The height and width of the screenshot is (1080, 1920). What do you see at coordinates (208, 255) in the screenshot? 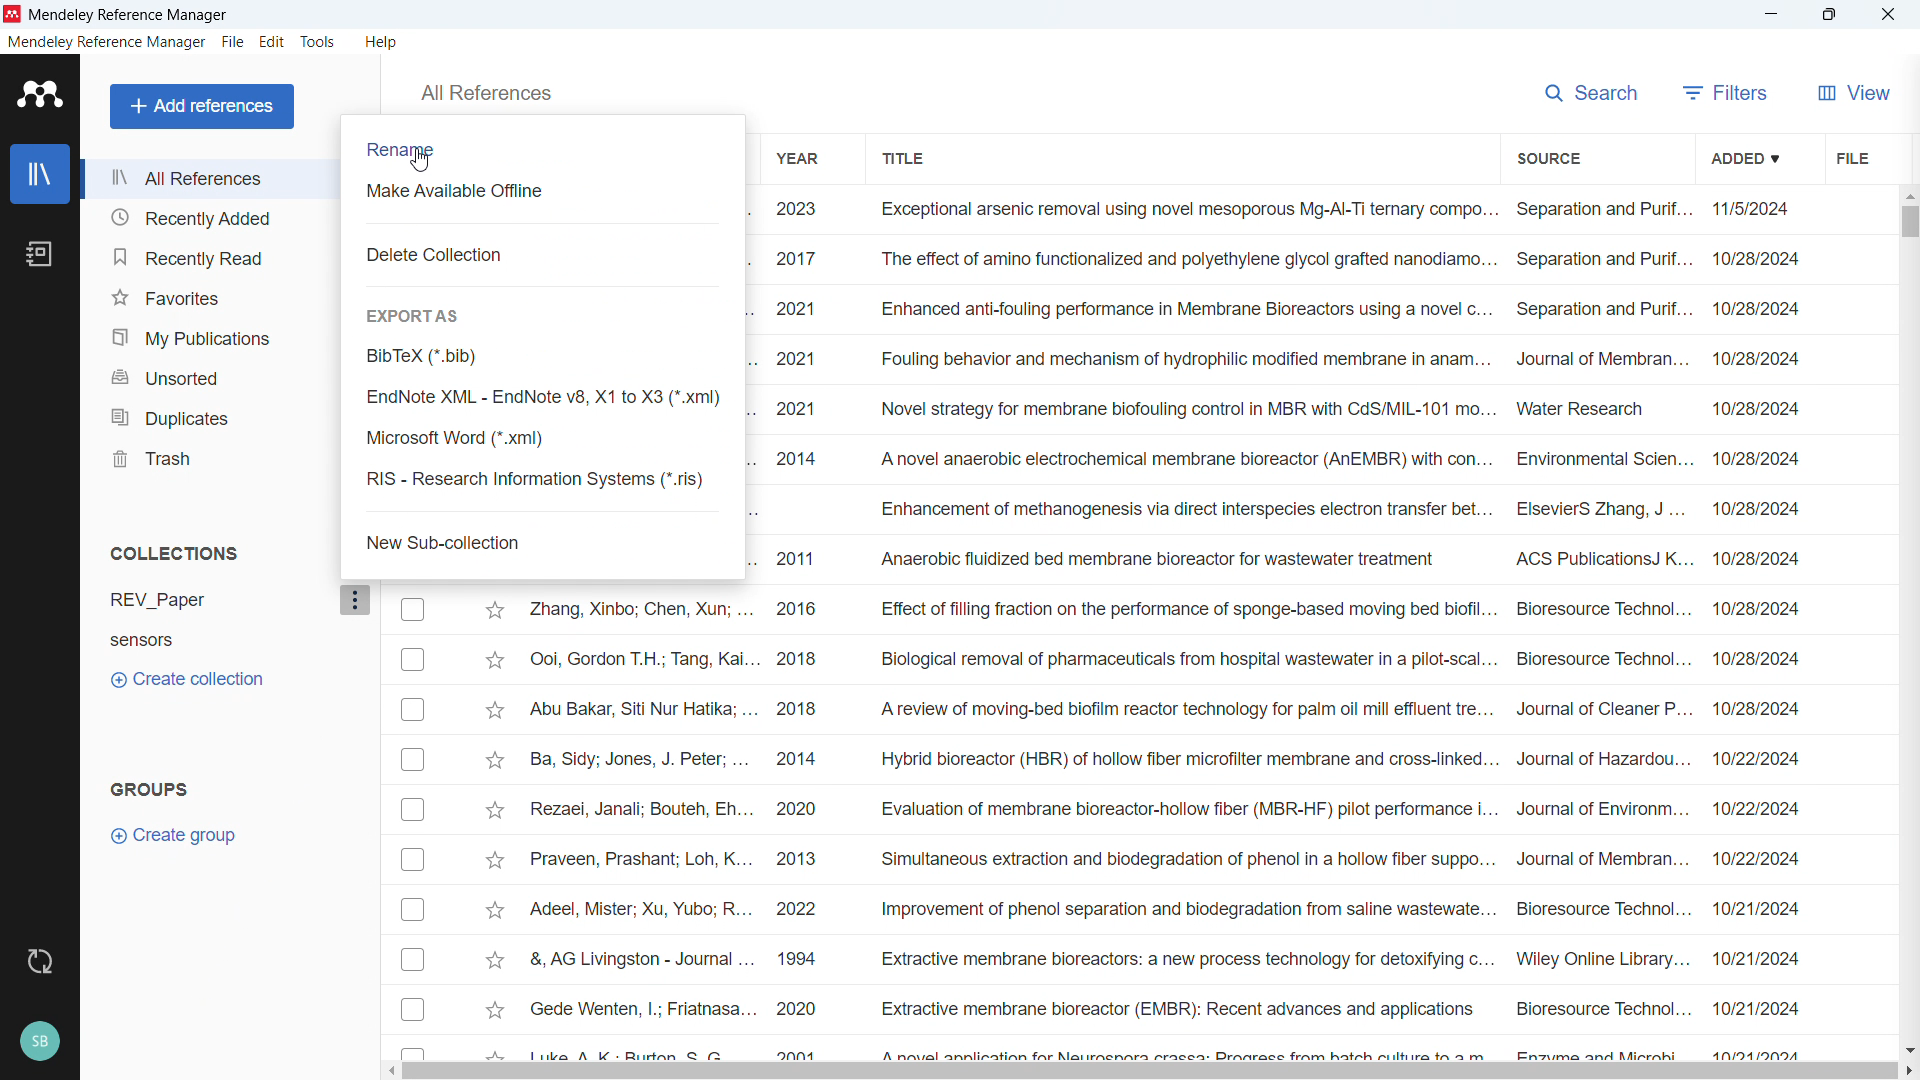
I see `Recently read ` at bounding box center [208, 255].